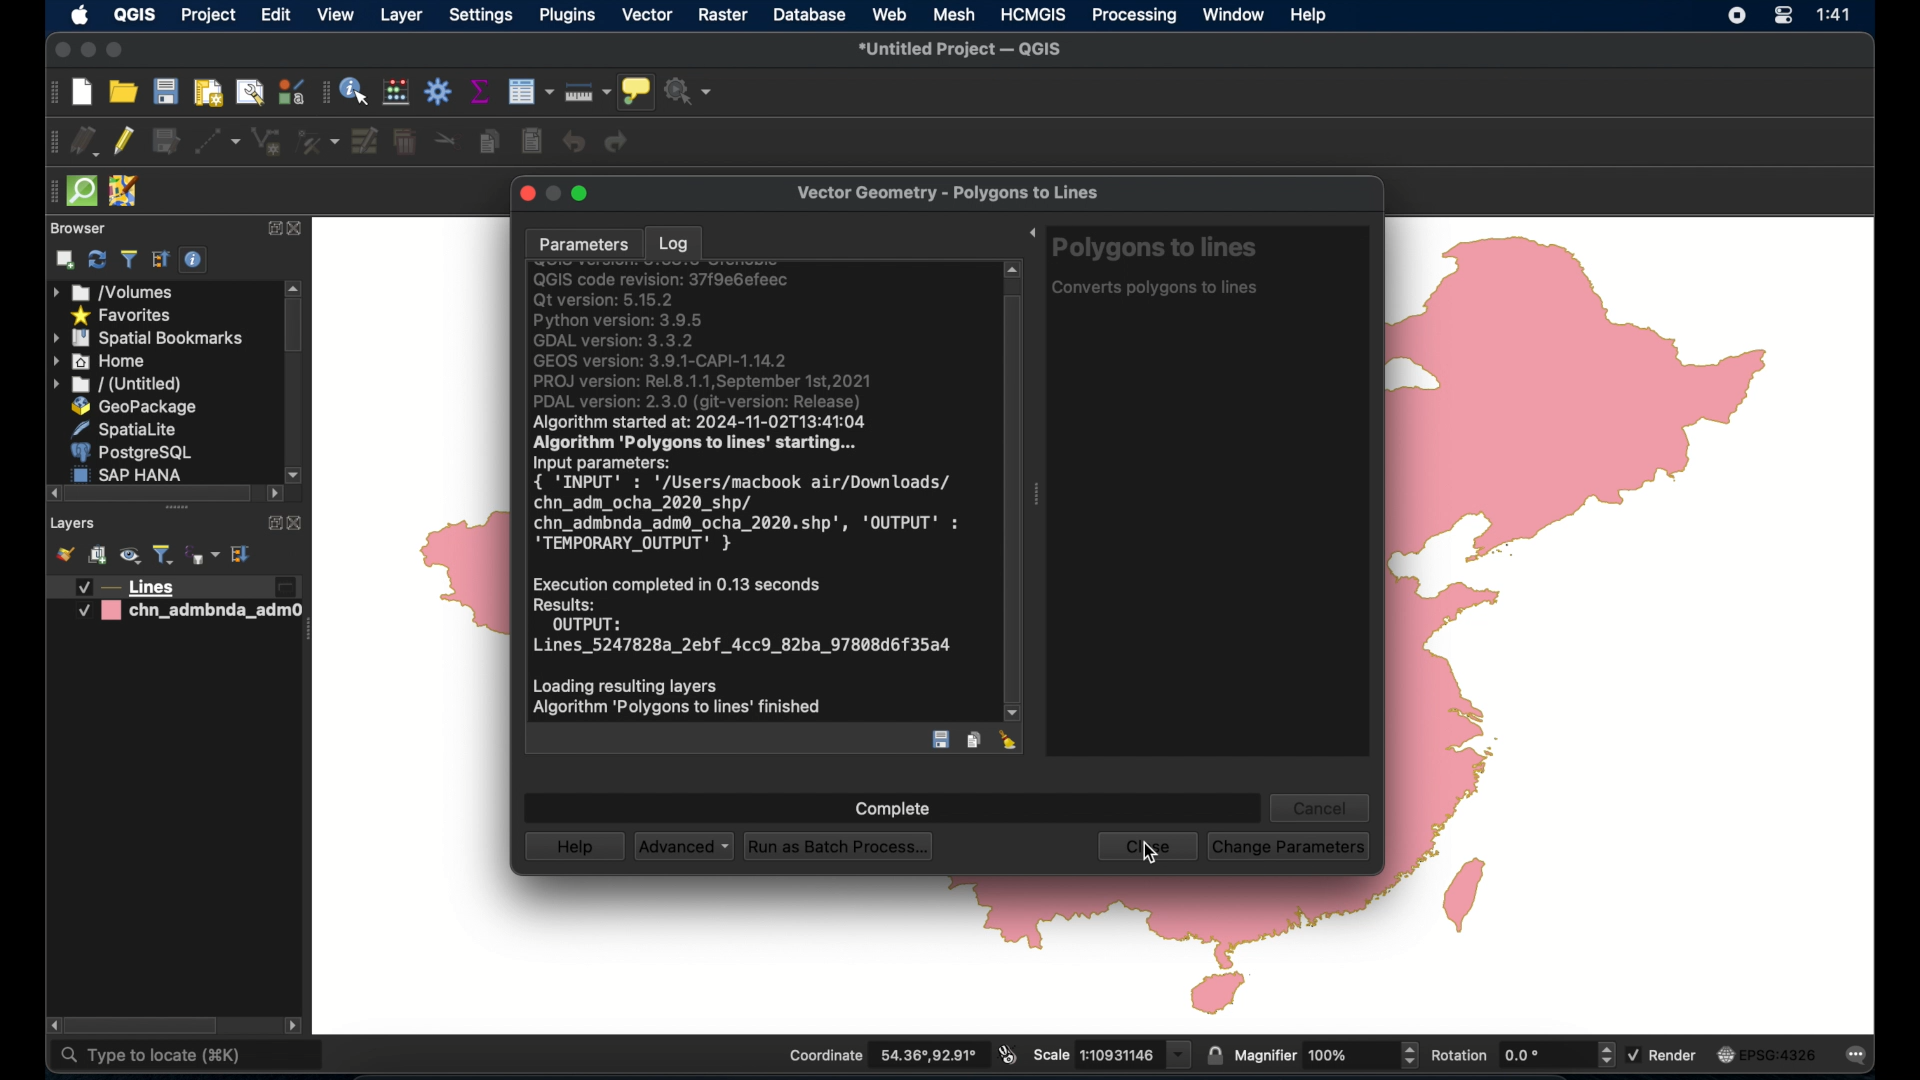 The width and height of the screenshot is (1920, 1080). I want to click on scroll up arrow, so click(1015, 270).